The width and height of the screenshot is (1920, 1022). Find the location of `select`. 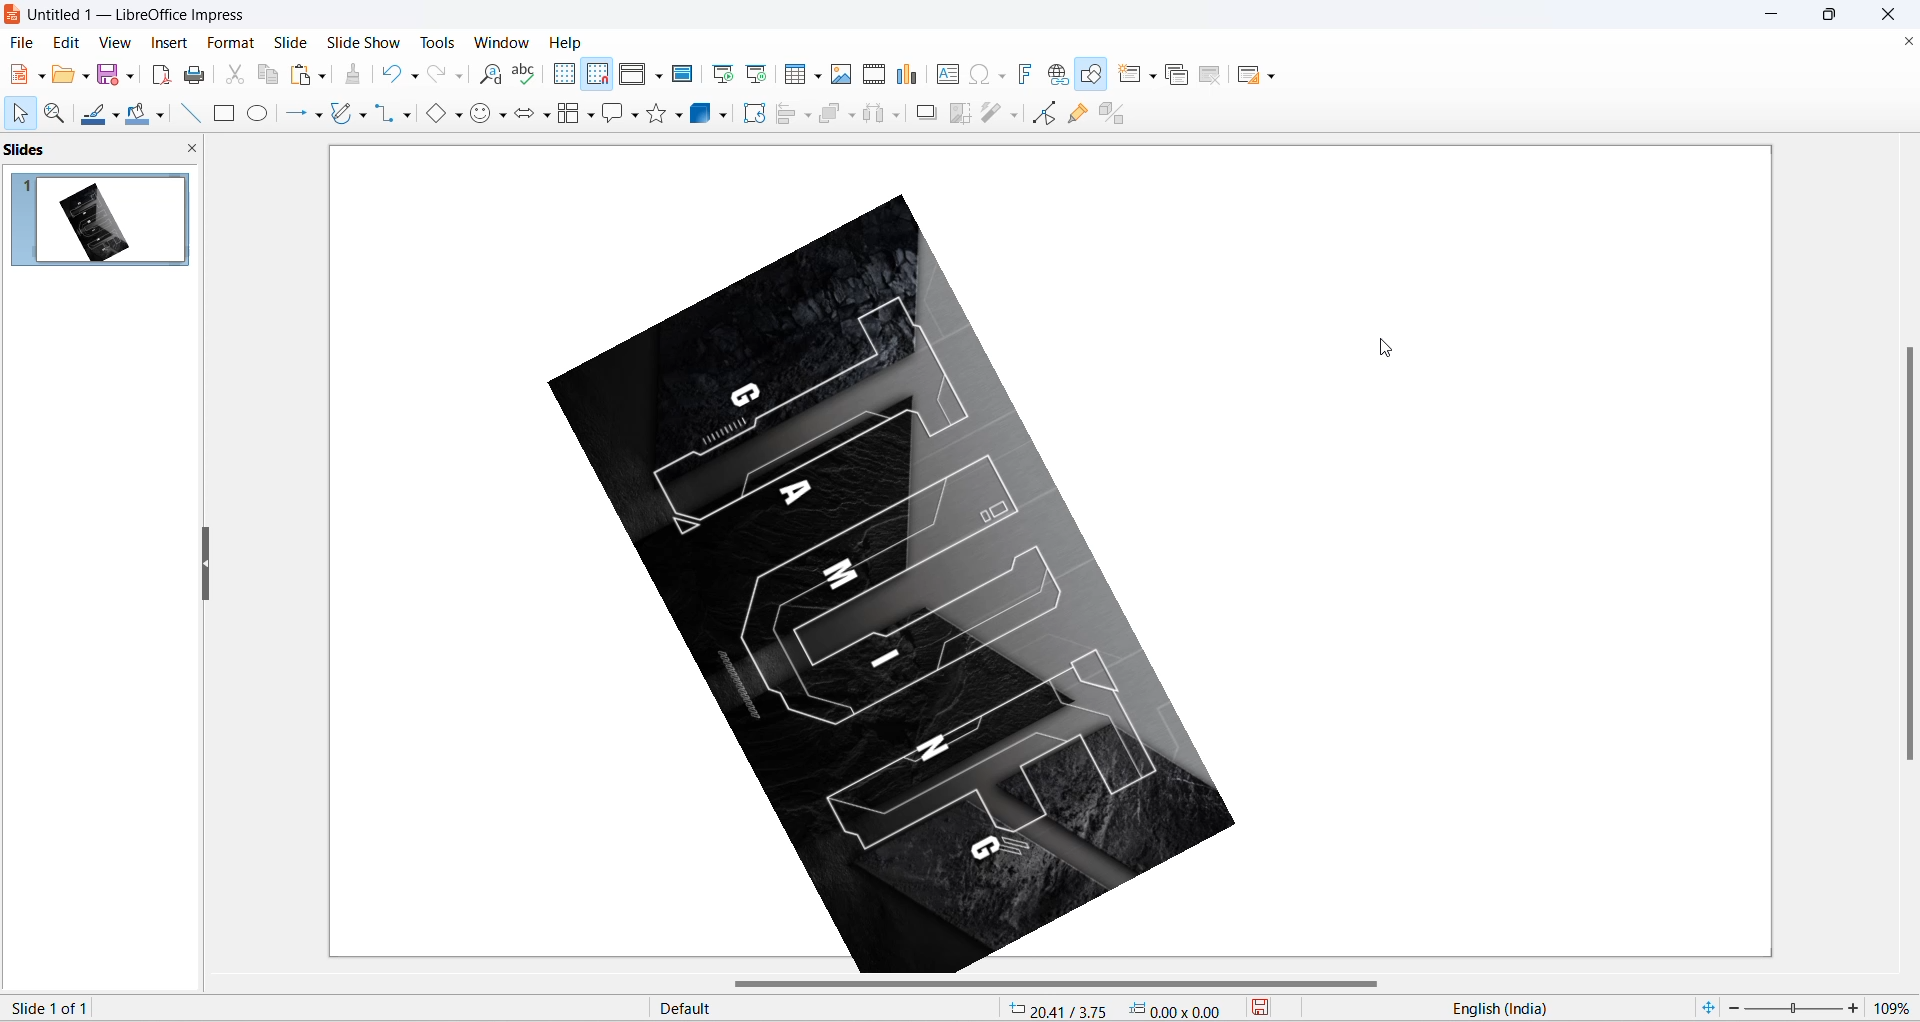

select is located at coordinates (17, 115).